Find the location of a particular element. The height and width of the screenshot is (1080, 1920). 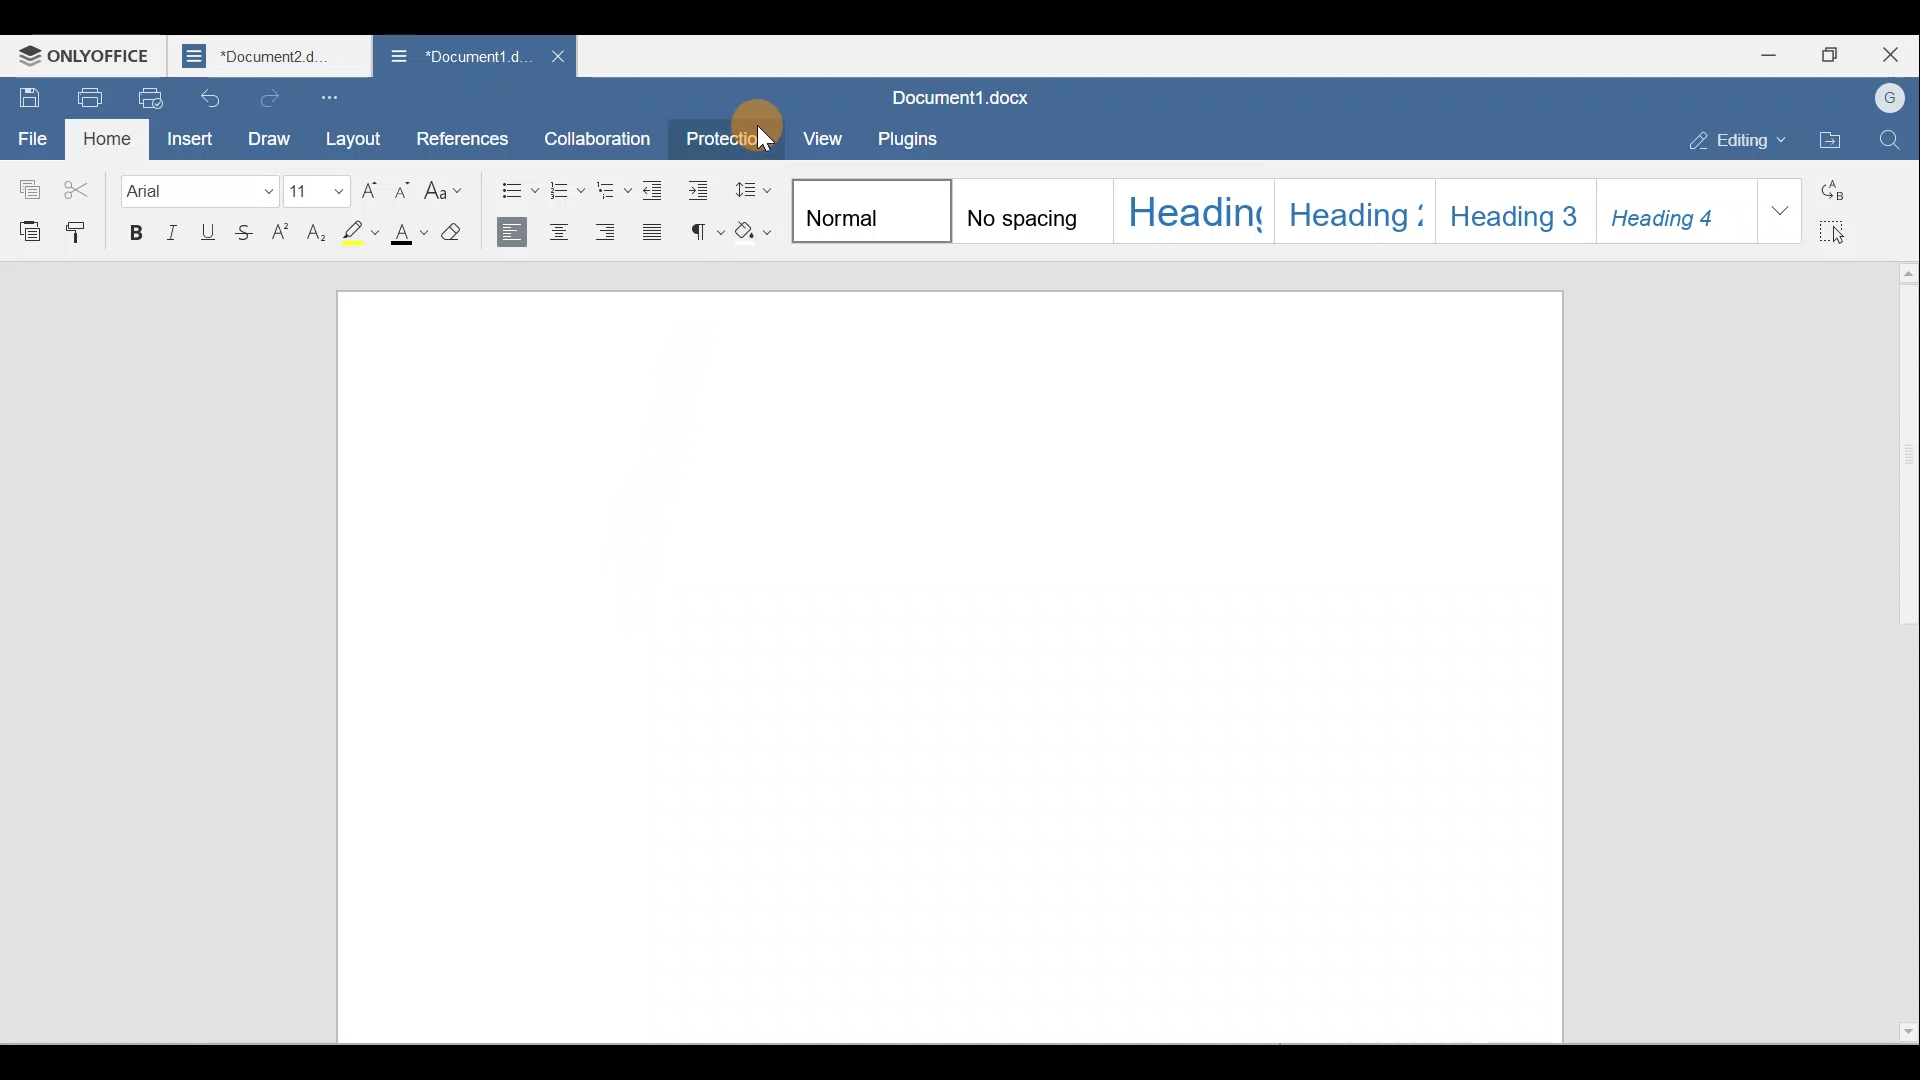

Scroll bar is located at coordinates (1897, 653).